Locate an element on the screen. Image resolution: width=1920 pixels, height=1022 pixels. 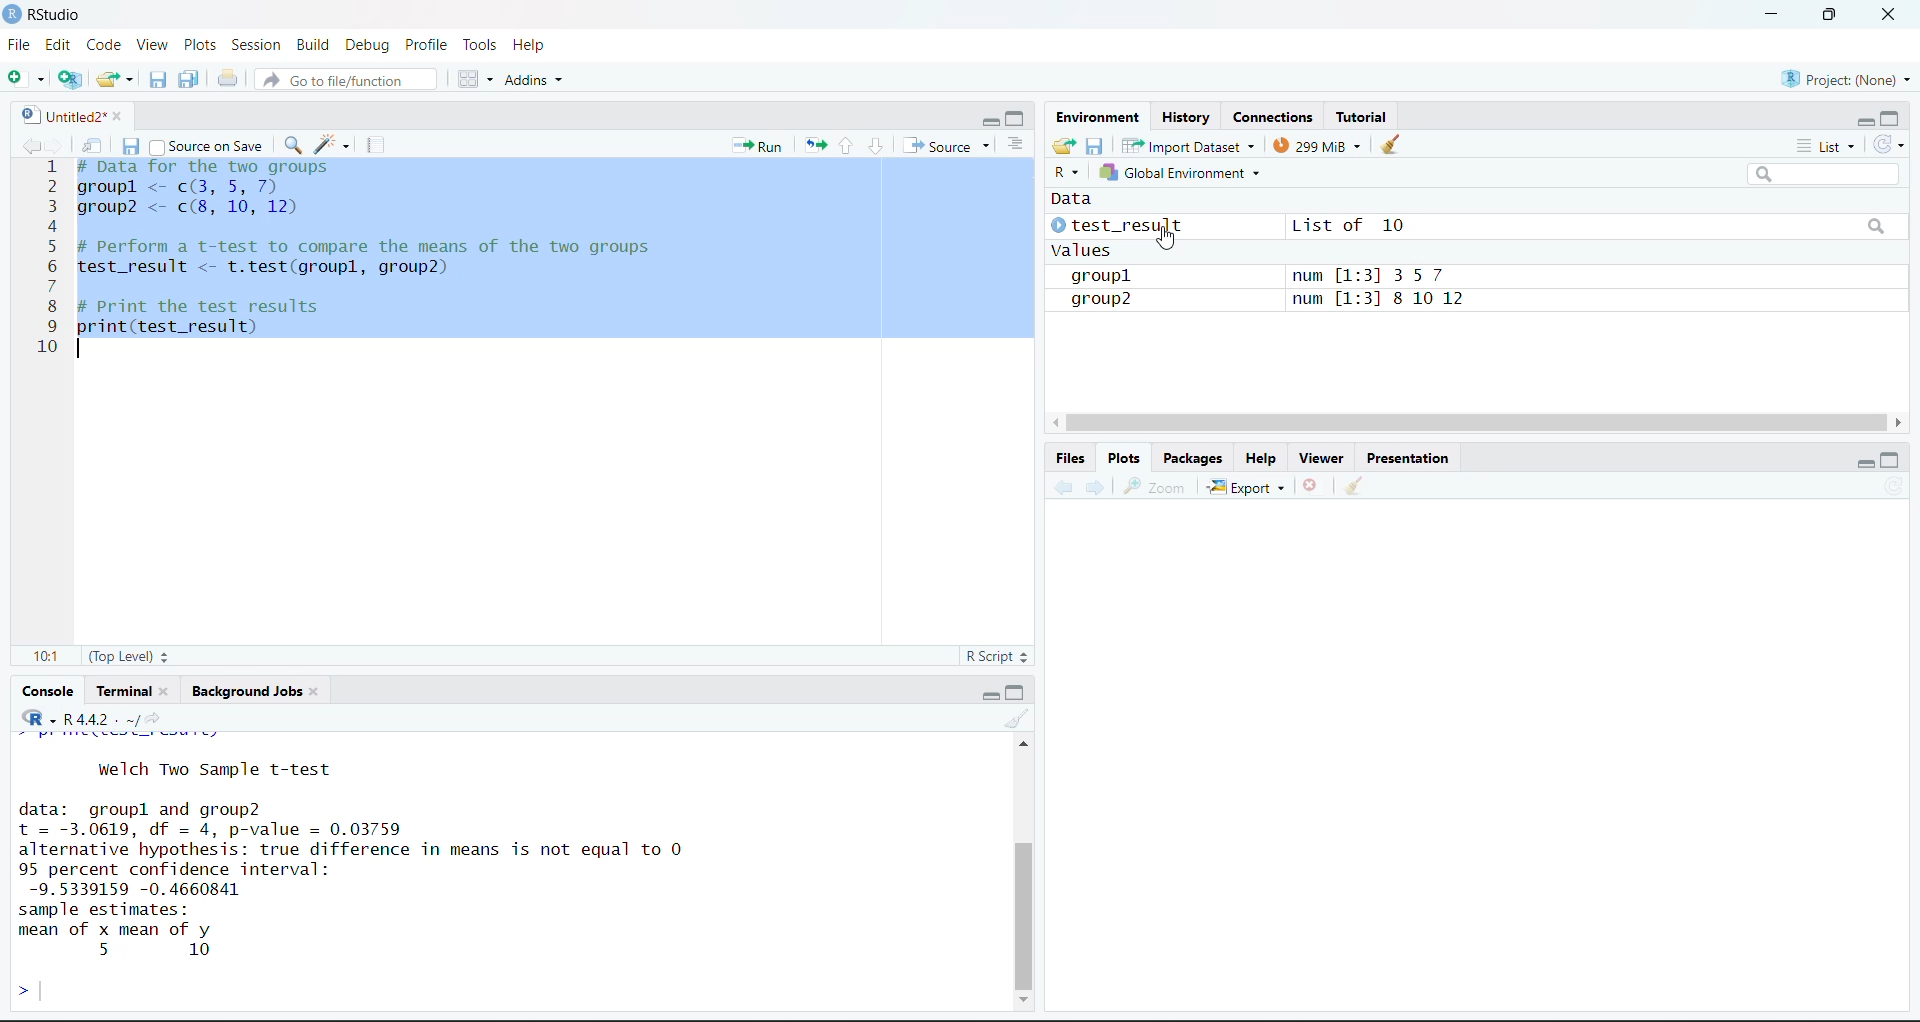
# Data for the two groups

groupl <- c(3, 5, 7)

group2 <- c(8, 10, 12)

# Perform a t-test to compare the means of the two groups
test_result <- t.test(groupl, group2)

# Print the test results

print(test_result) is located at coordinates (383, 245).